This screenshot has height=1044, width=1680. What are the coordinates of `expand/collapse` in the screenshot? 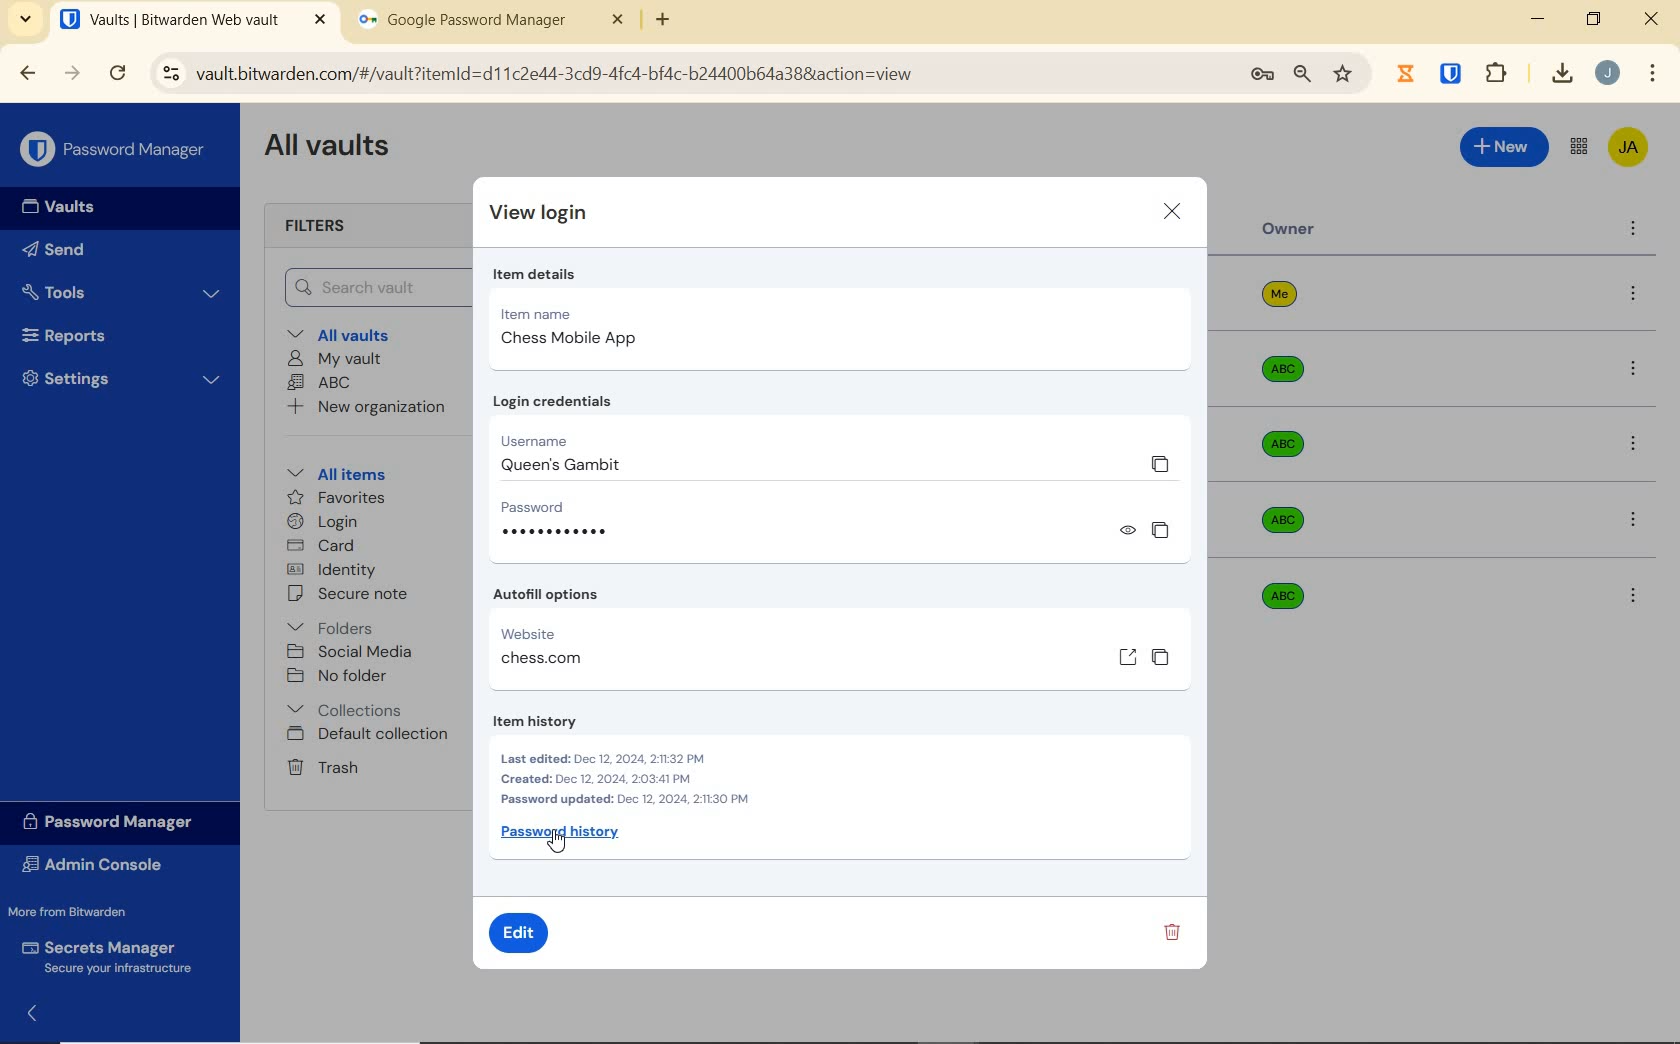 It's located at (38, 1015).